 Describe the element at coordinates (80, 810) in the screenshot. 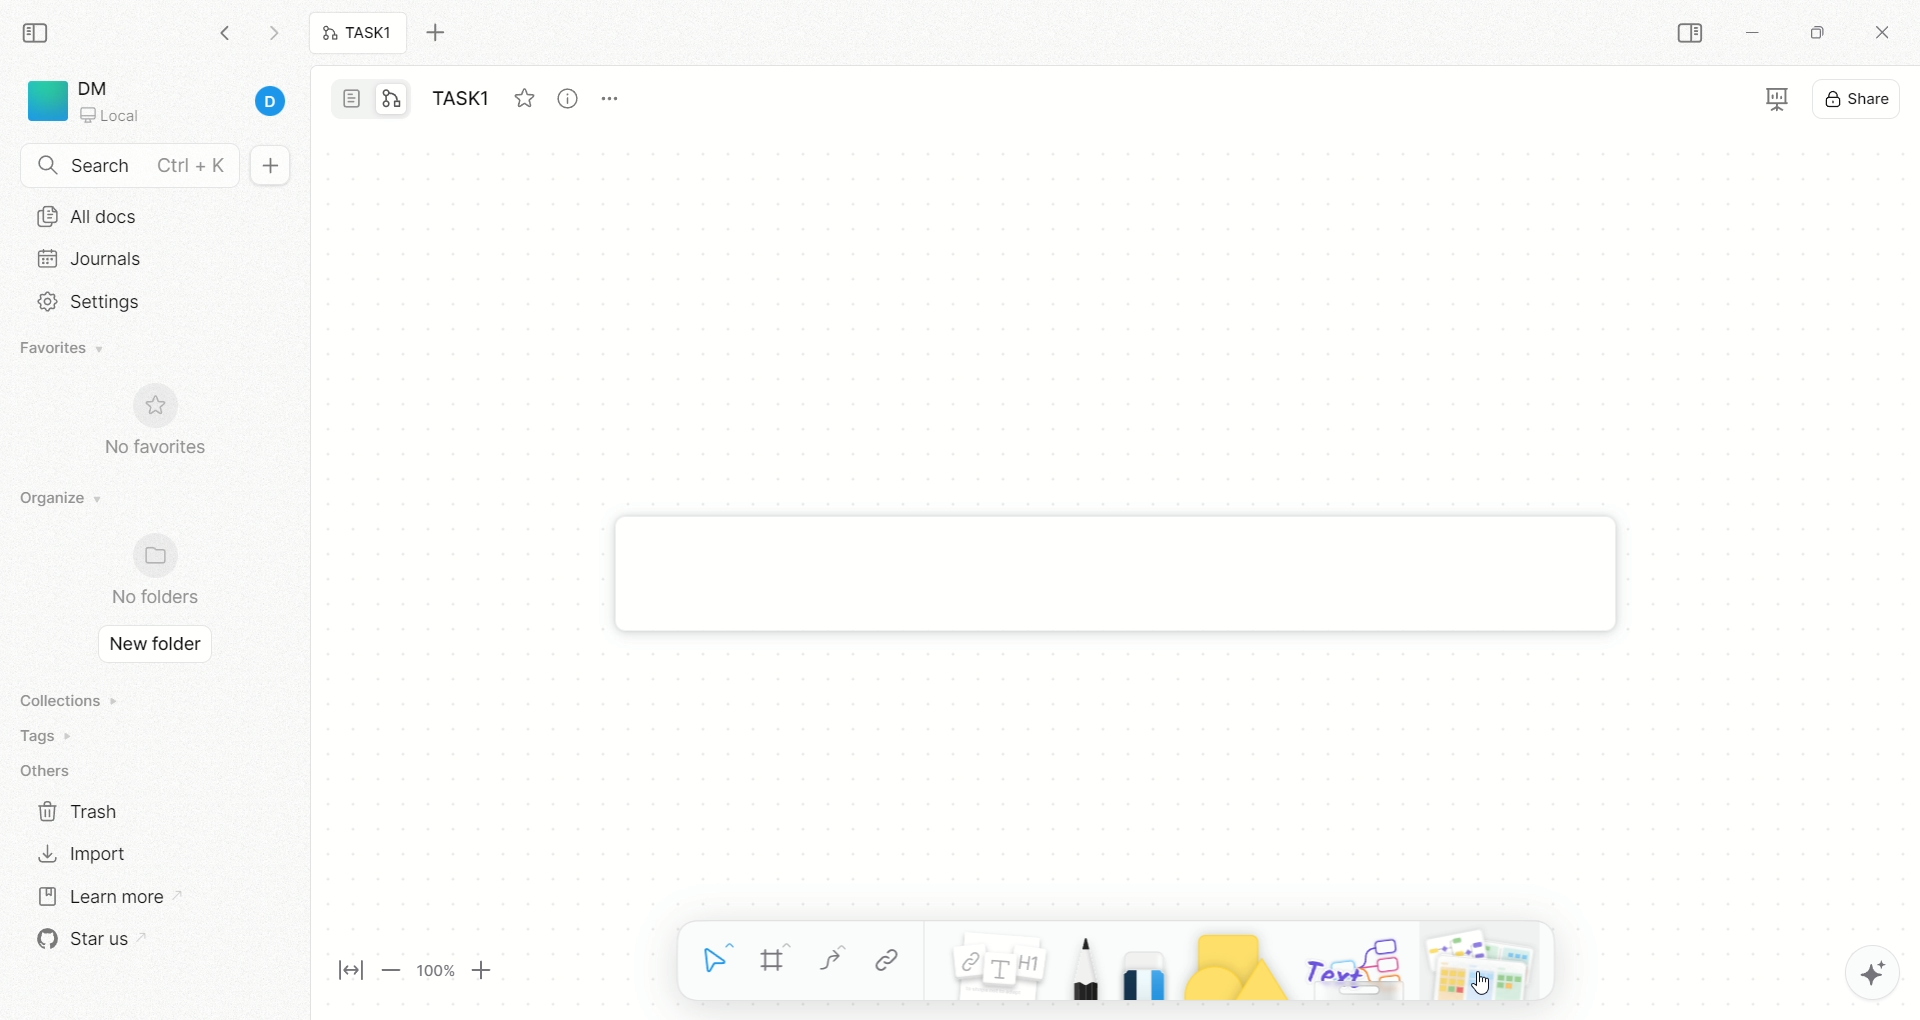

I see `trash` at that location.